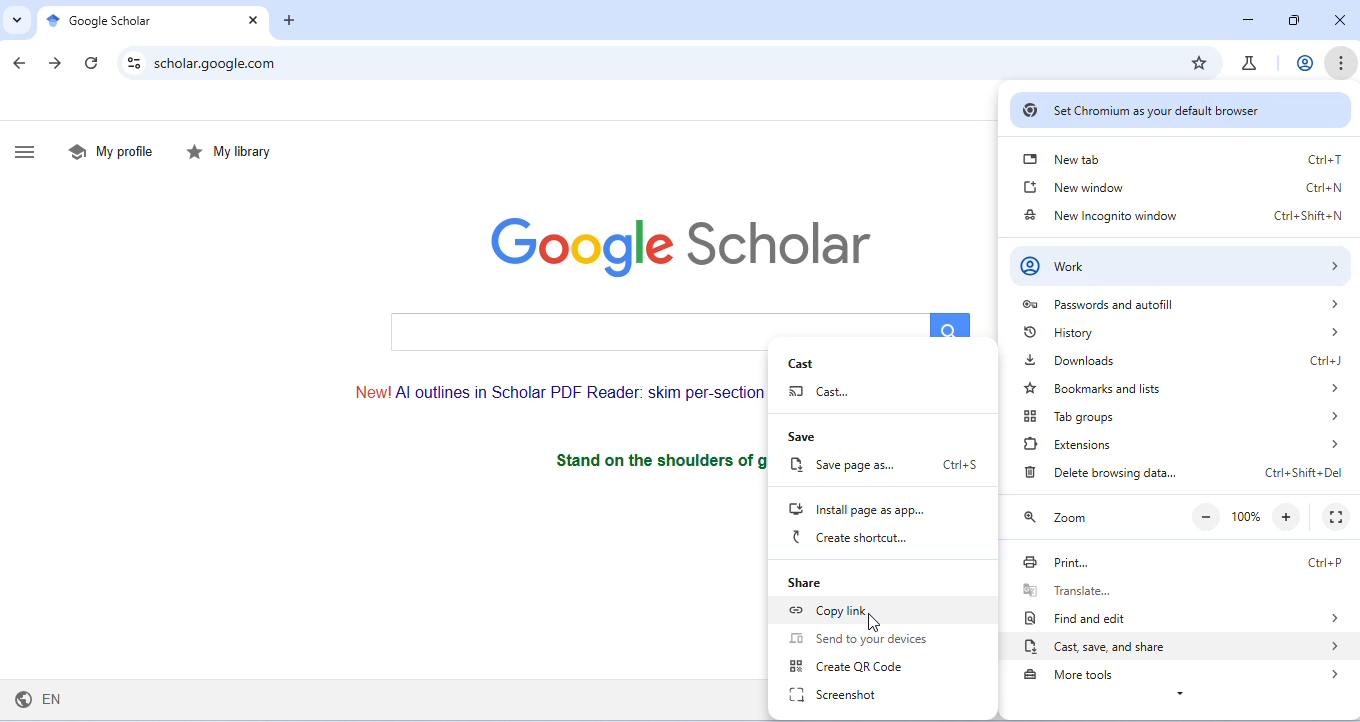  What do you see at coordinates (292, 22) in the screenshot?
I see `add tab` at bounding box center [292, 22].